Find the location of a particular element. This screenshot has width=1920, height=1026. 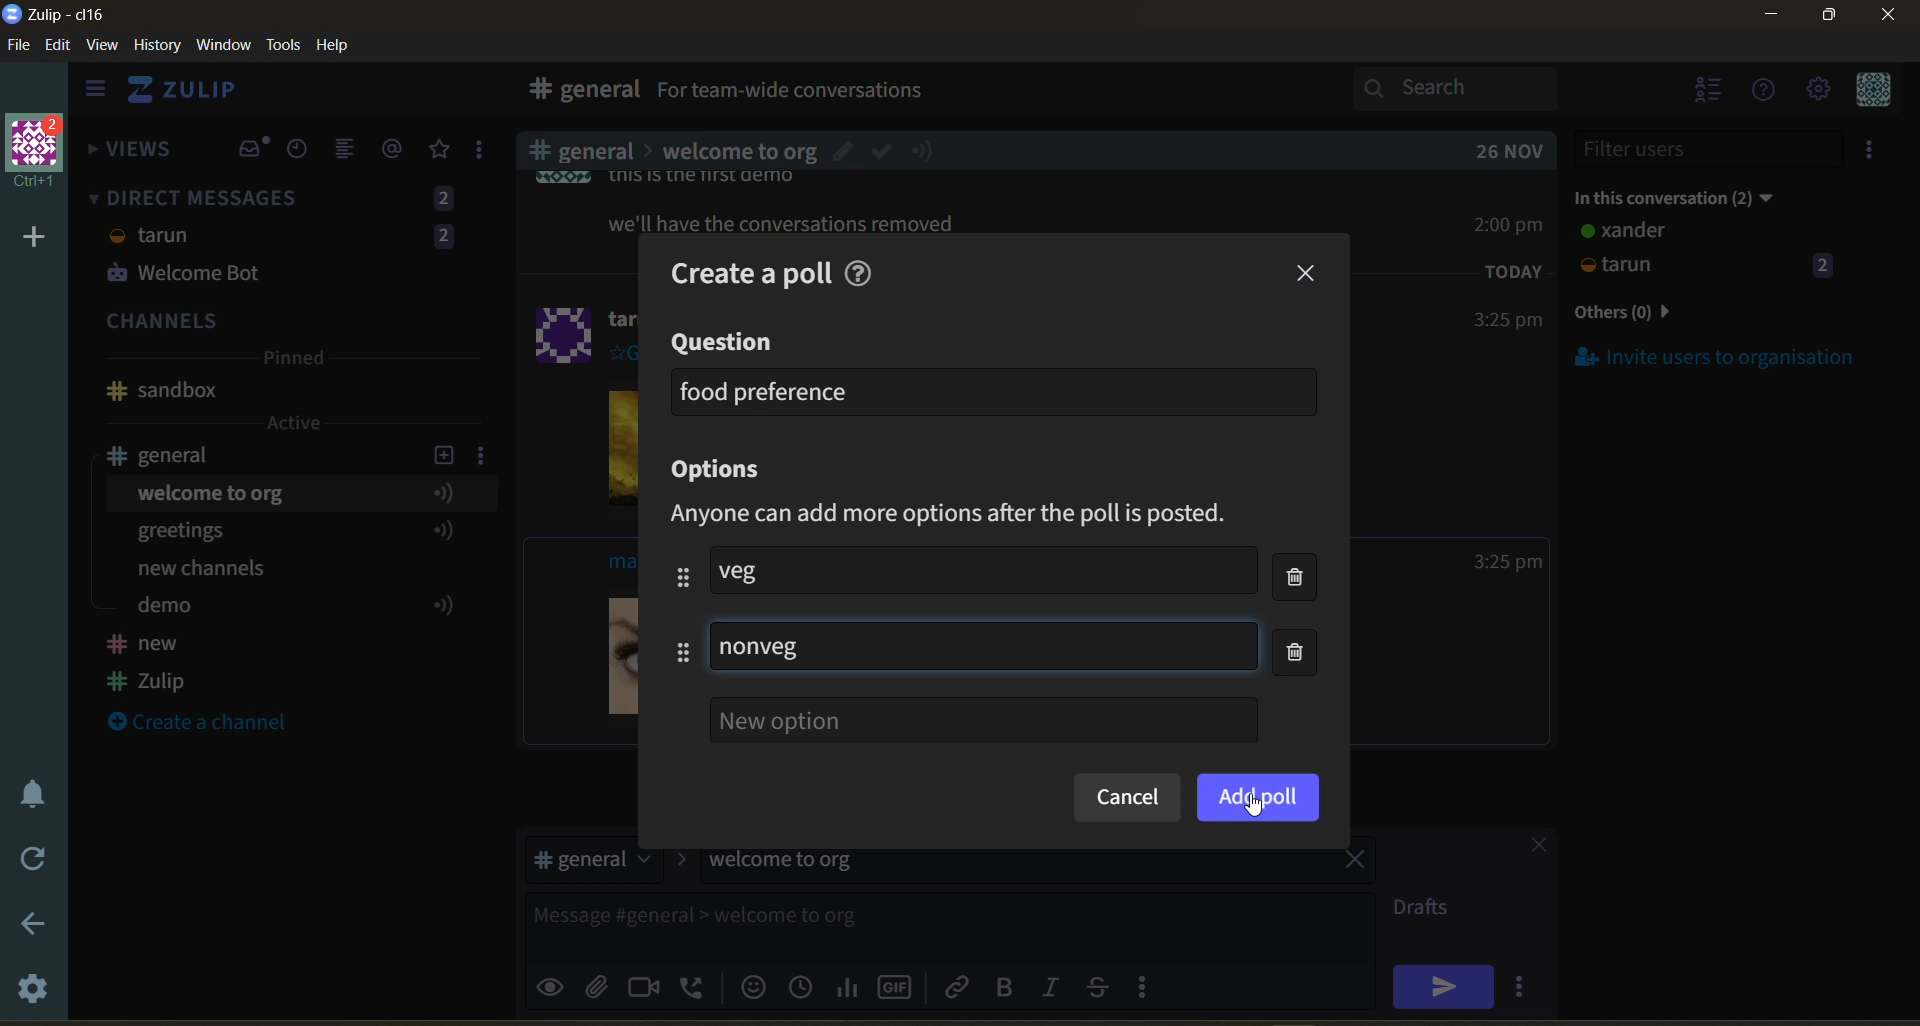

edit is located at coordinates (58, 47).